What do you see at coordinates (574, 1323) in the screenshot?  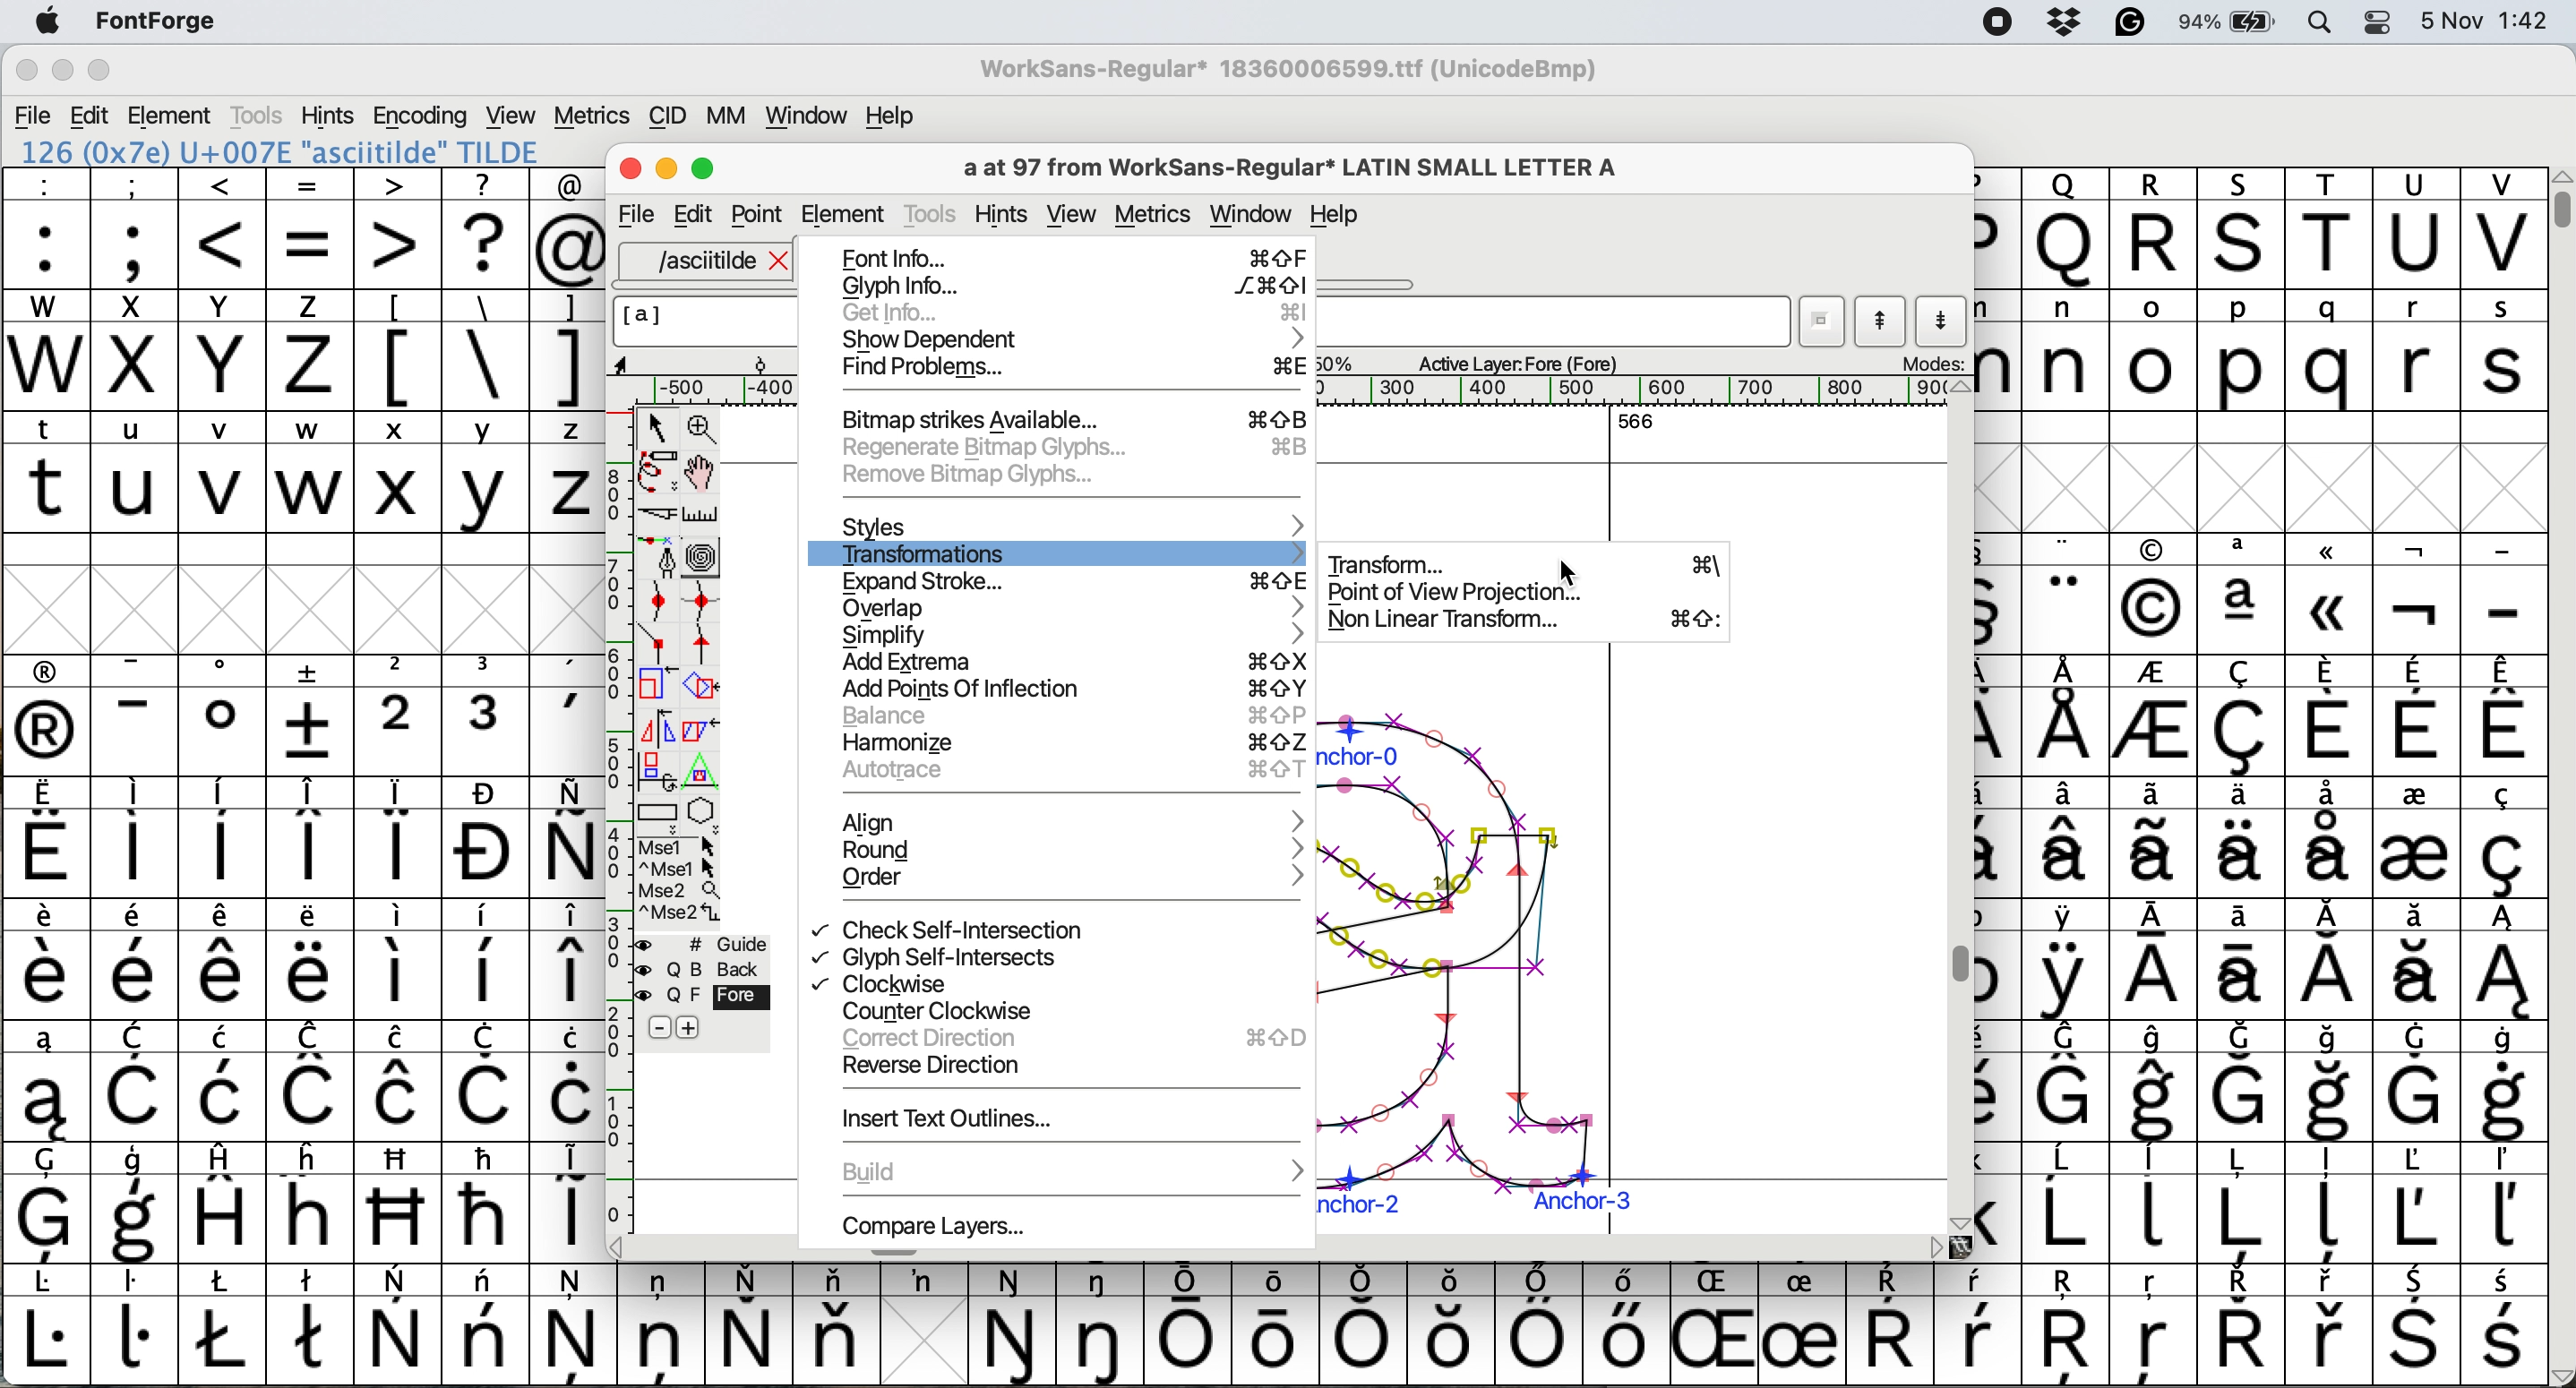 I see `symbol` at bounding box center [574, 1323].